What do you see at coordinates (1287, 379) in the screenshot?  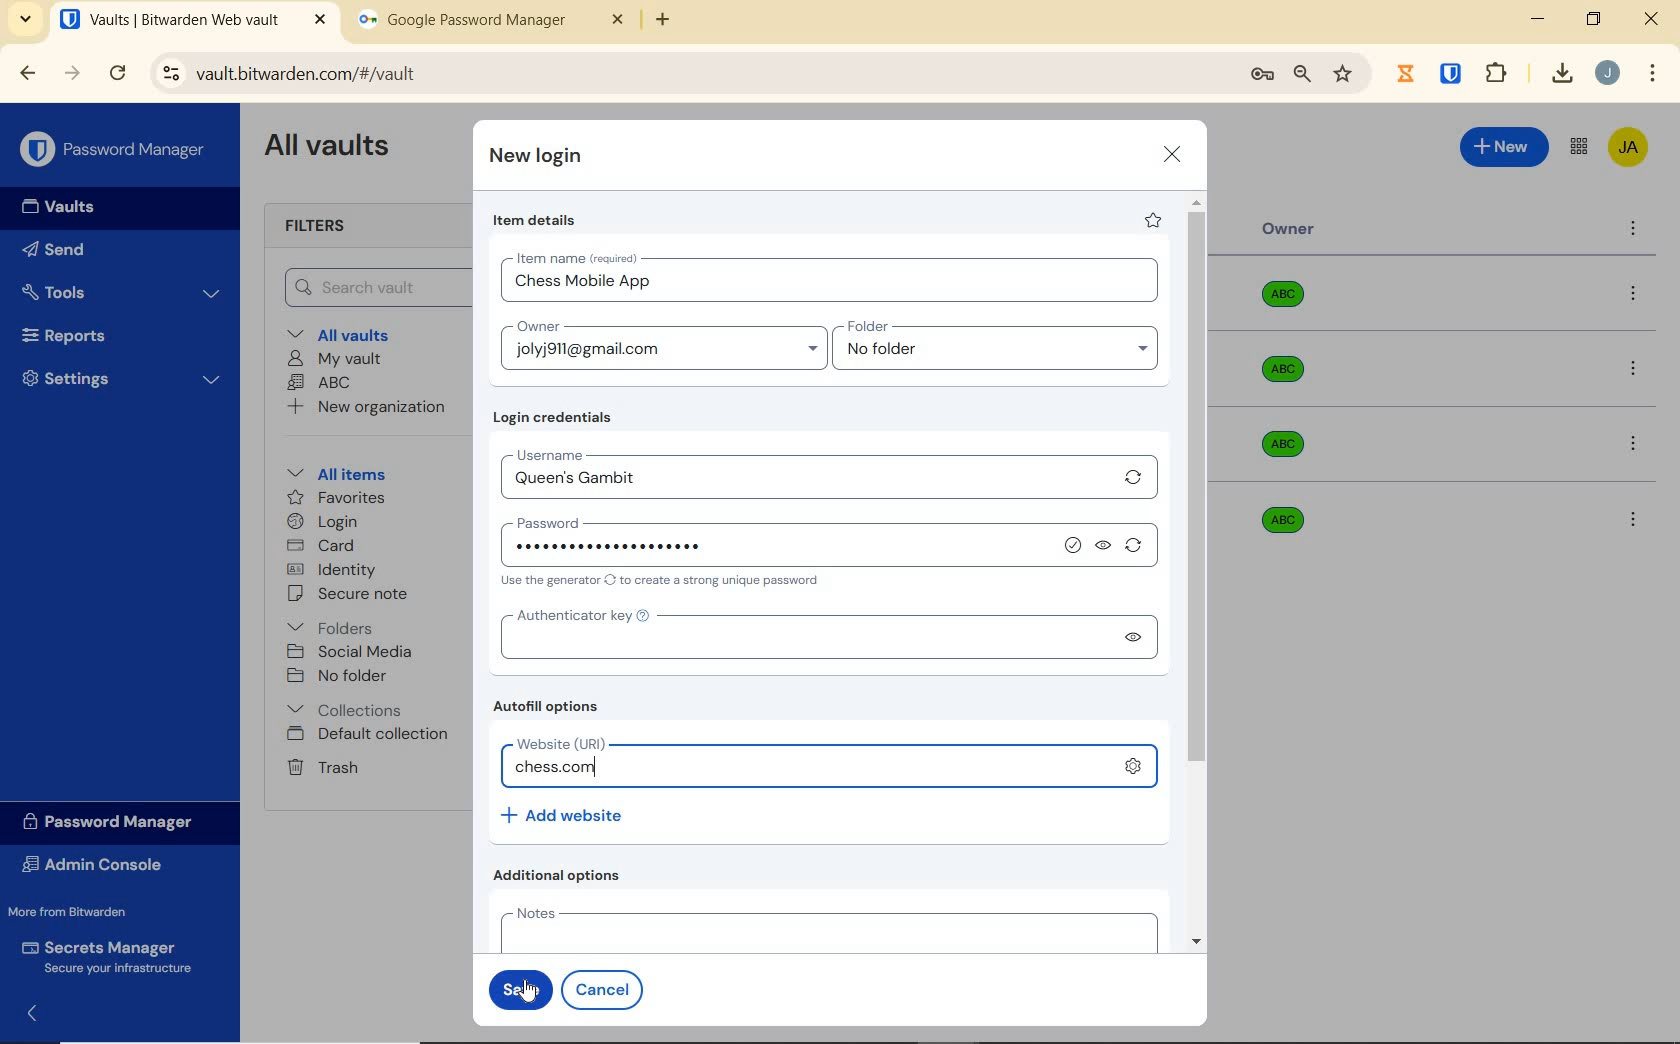 I see `Owner organization` at bounding box center [1287, 379].